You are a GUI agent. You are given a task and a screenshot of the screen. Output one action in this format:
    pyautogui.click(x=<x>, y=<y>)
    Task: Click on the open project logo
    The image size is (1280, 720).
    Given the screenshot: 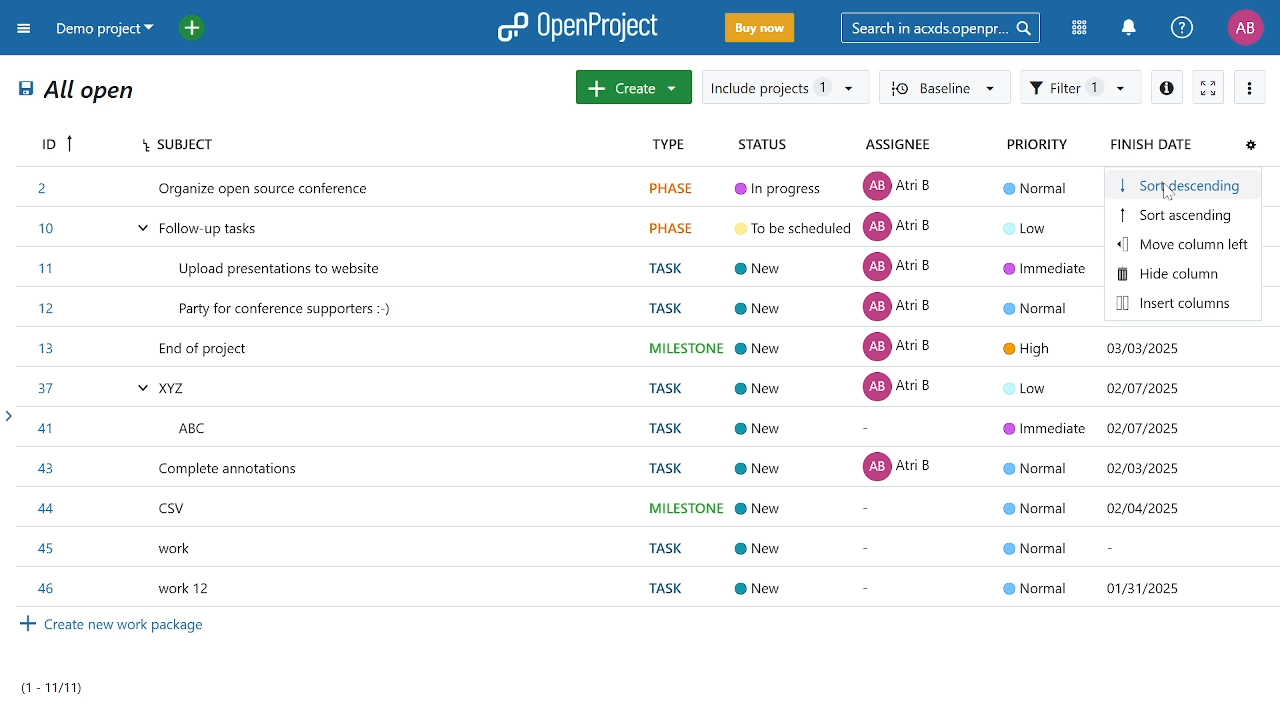 What is the action you would take?
    pyautogui.click(x=578, y=26)
    